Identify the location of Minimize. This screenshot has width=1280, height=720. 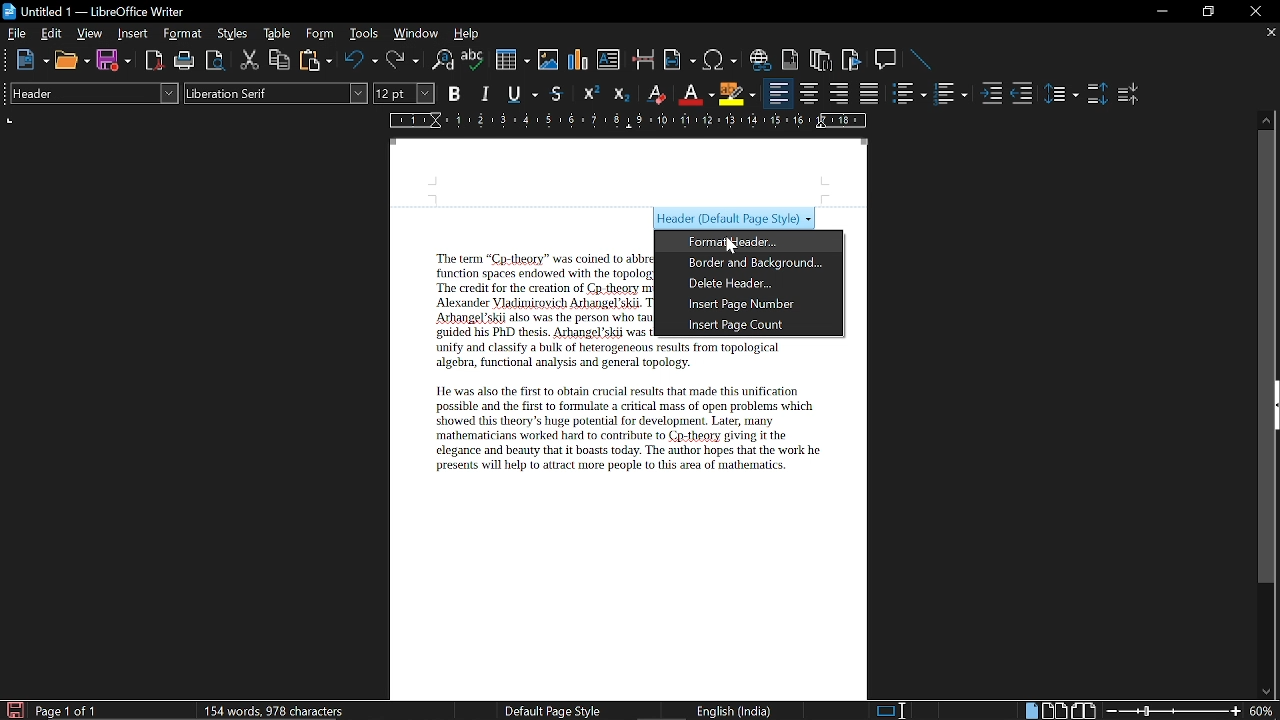
(1162, 14).